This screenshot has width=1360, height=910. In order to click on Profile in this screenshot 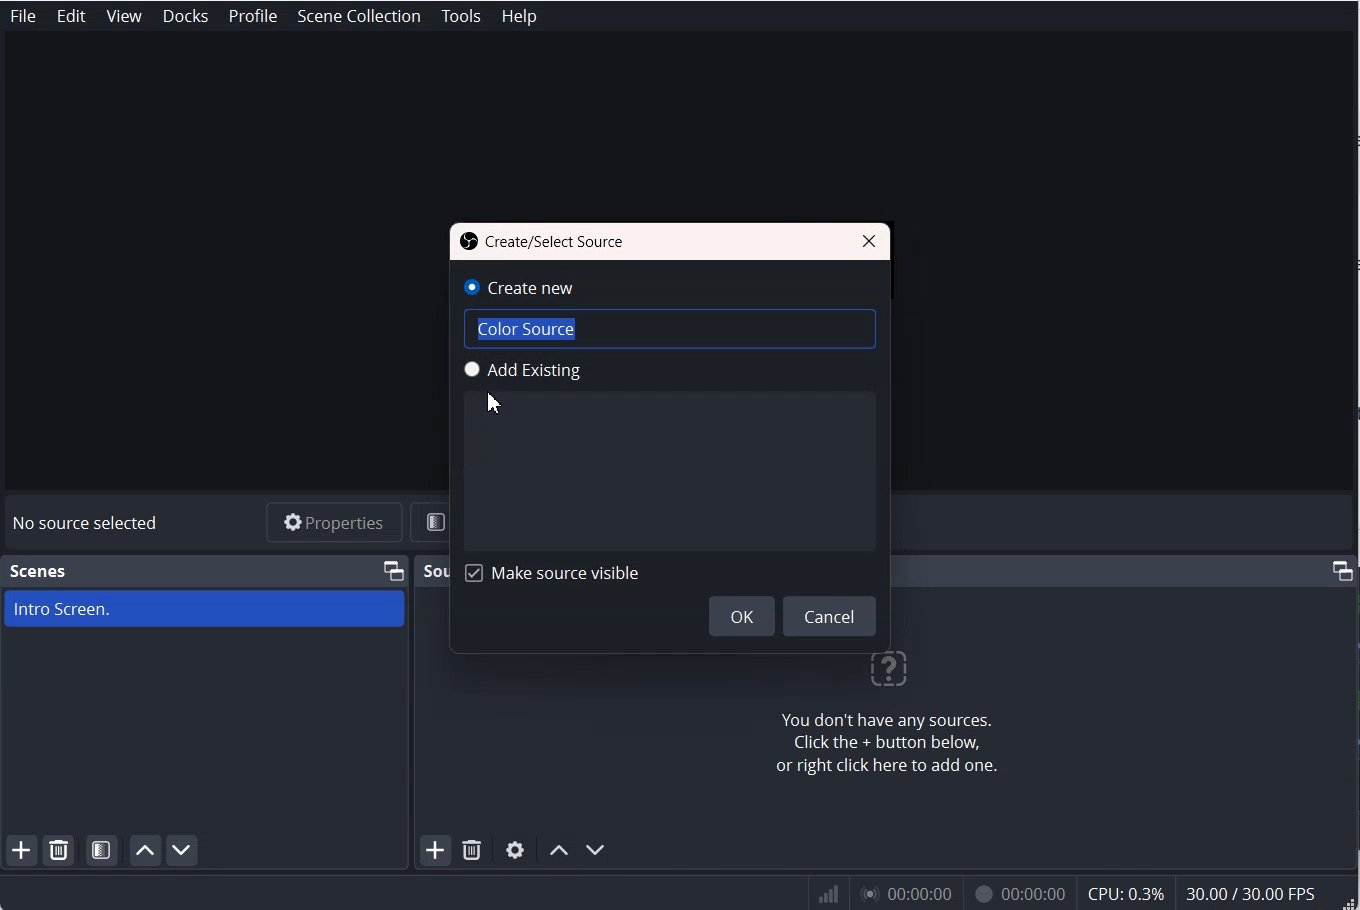, I will do `click(252, 16)`.